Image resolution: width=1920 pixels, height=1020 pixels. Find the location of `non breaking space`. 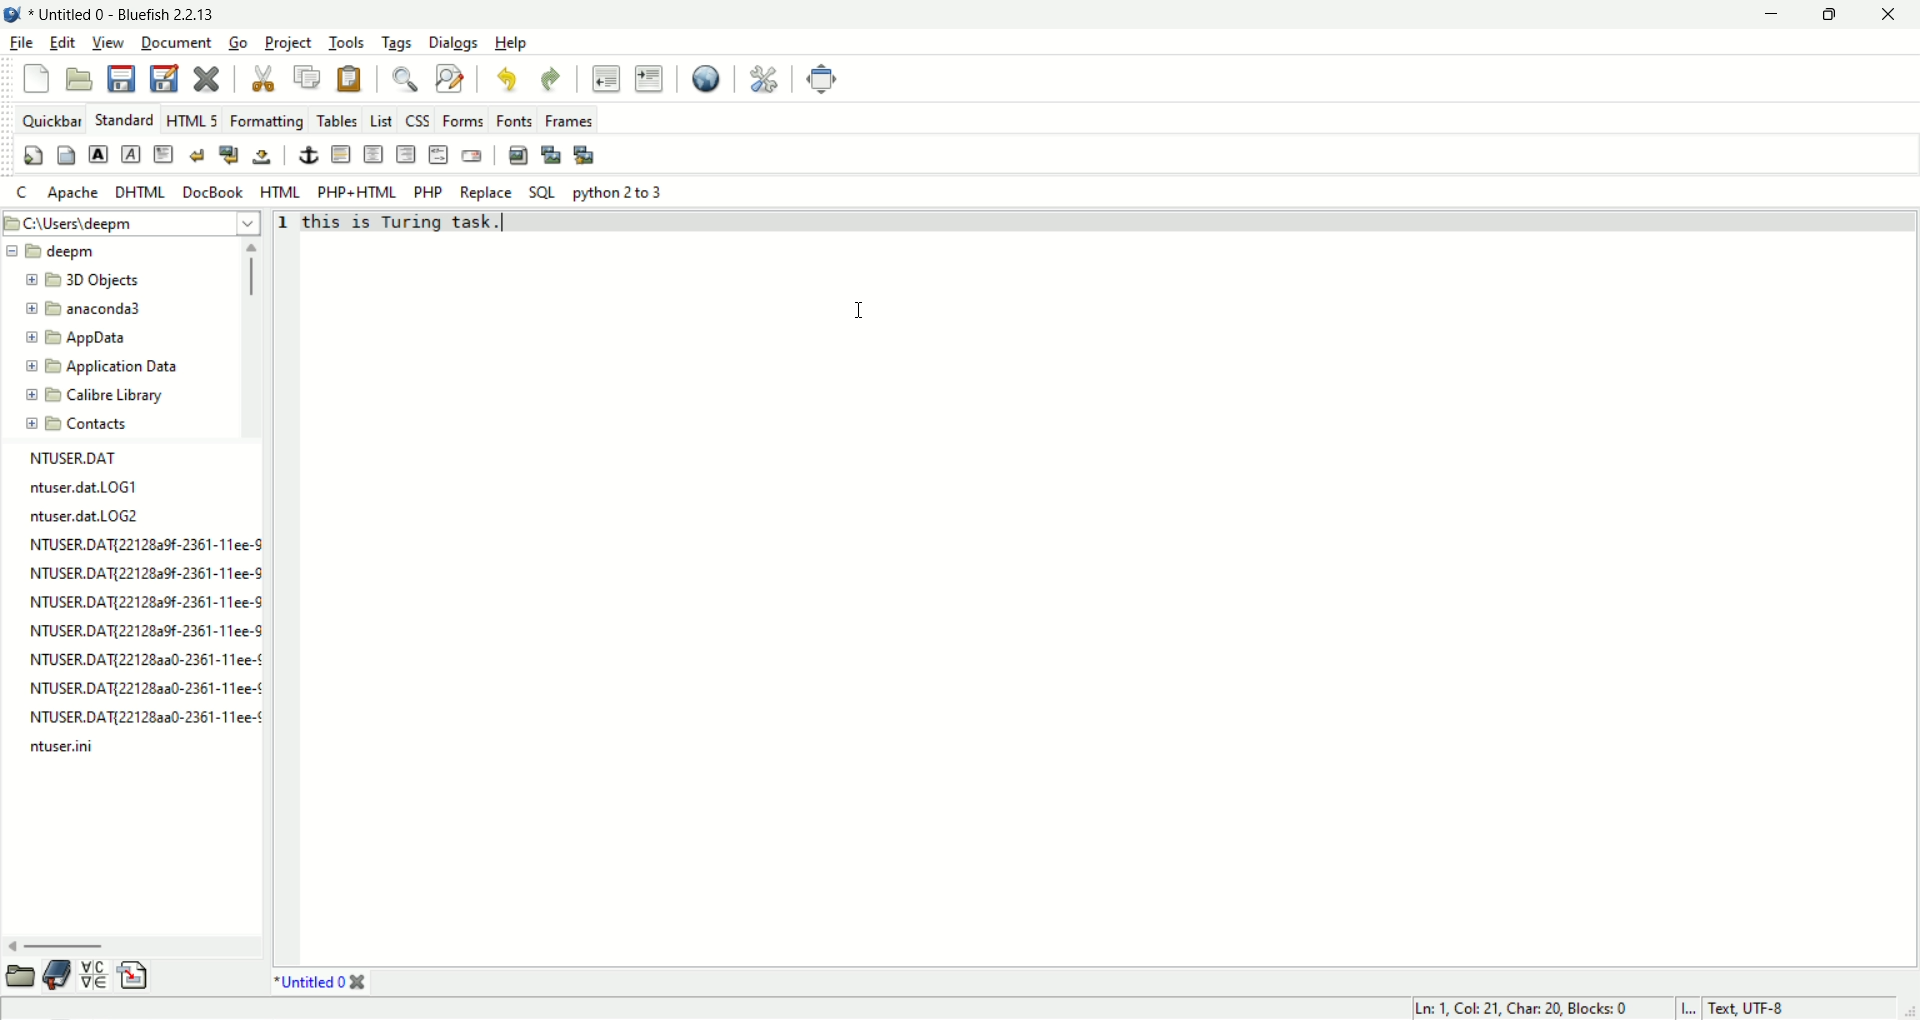

non breaking space is located at coordinates (263, 157).